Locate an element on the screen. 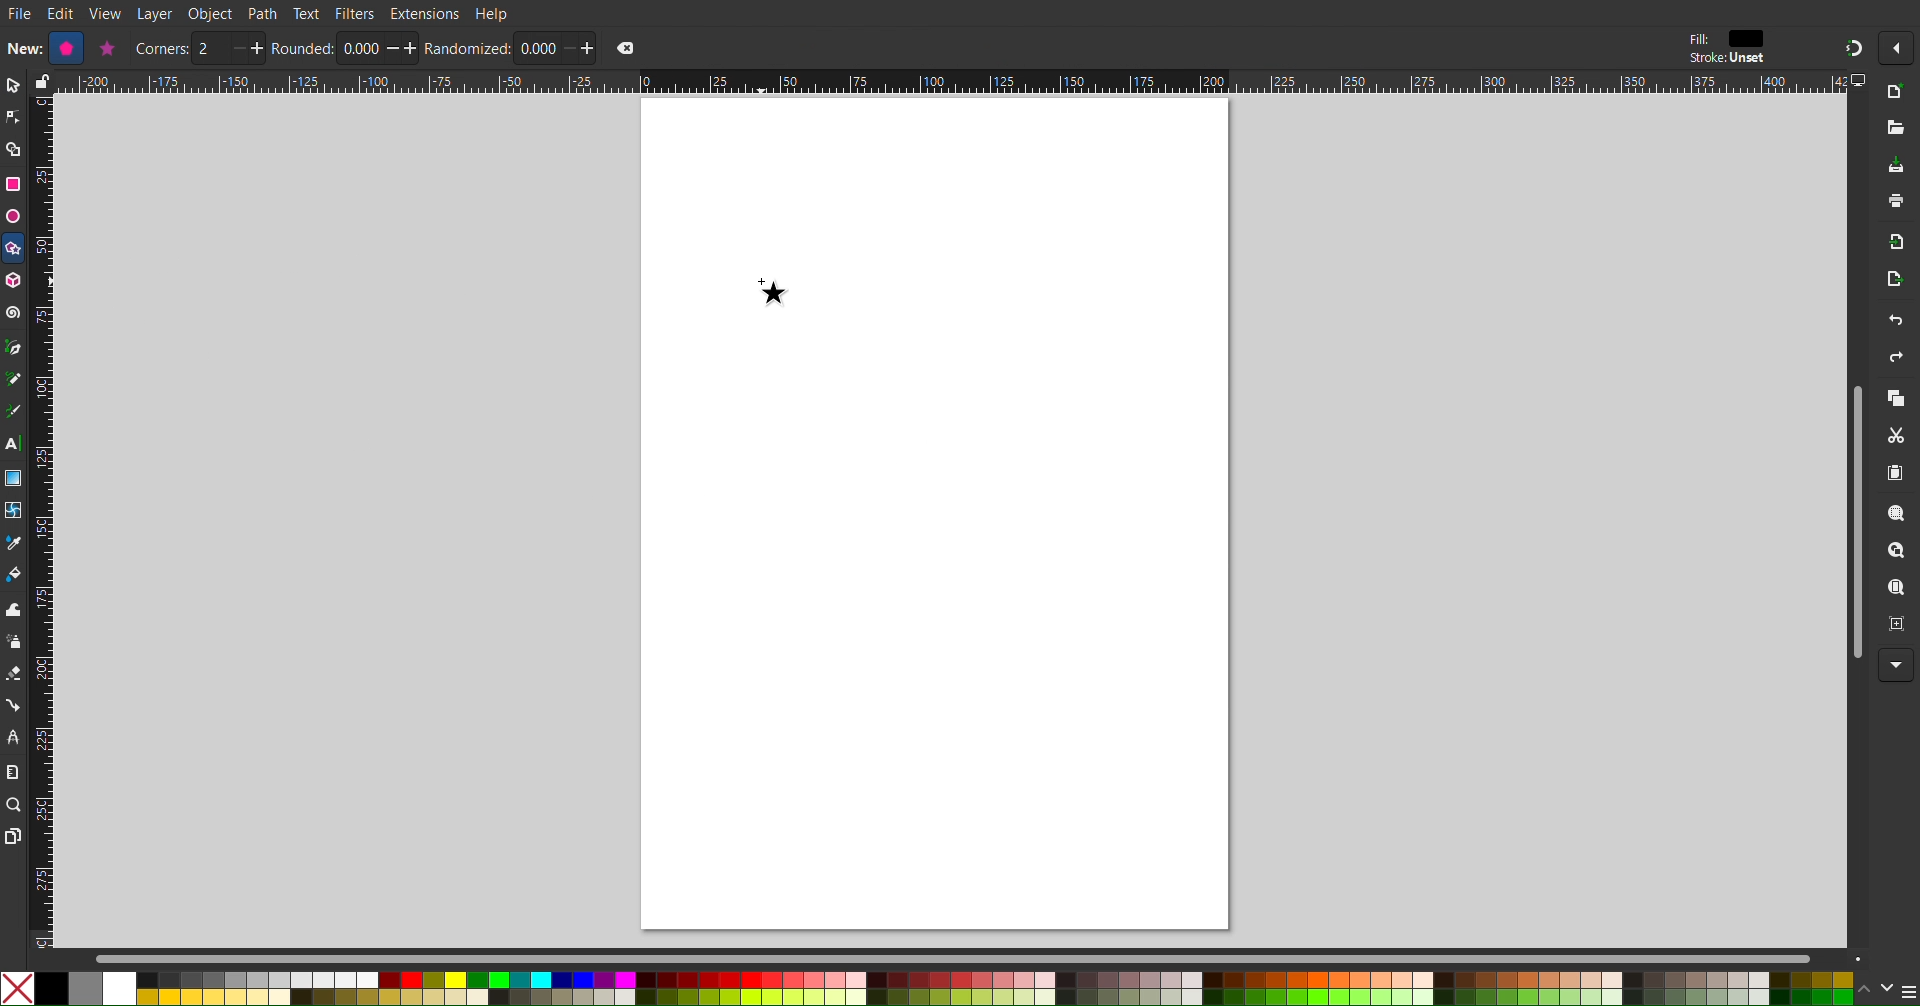  Help is located at coordinates (493, 13).